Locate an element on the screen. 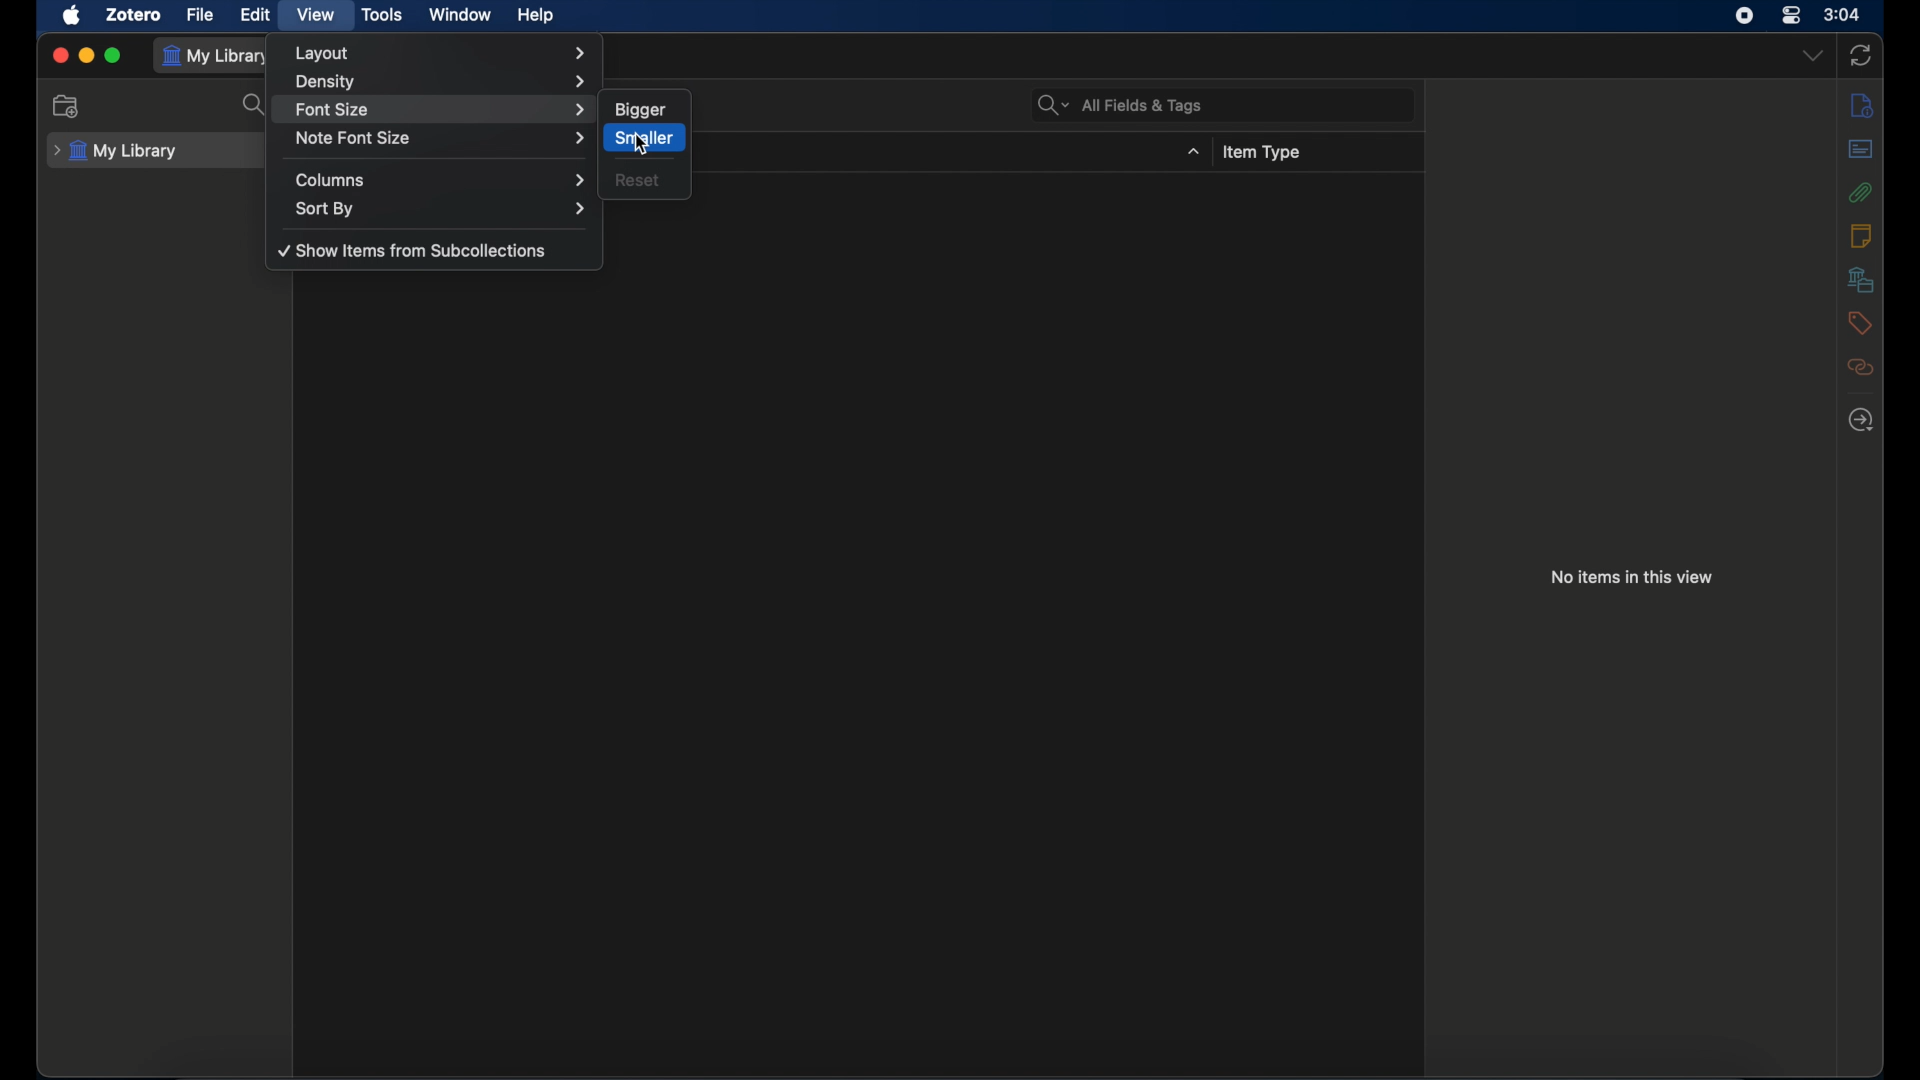 The width and height of the screenshot is (1920, 1080). all fields & tags is located at coordinates (1121, 105).